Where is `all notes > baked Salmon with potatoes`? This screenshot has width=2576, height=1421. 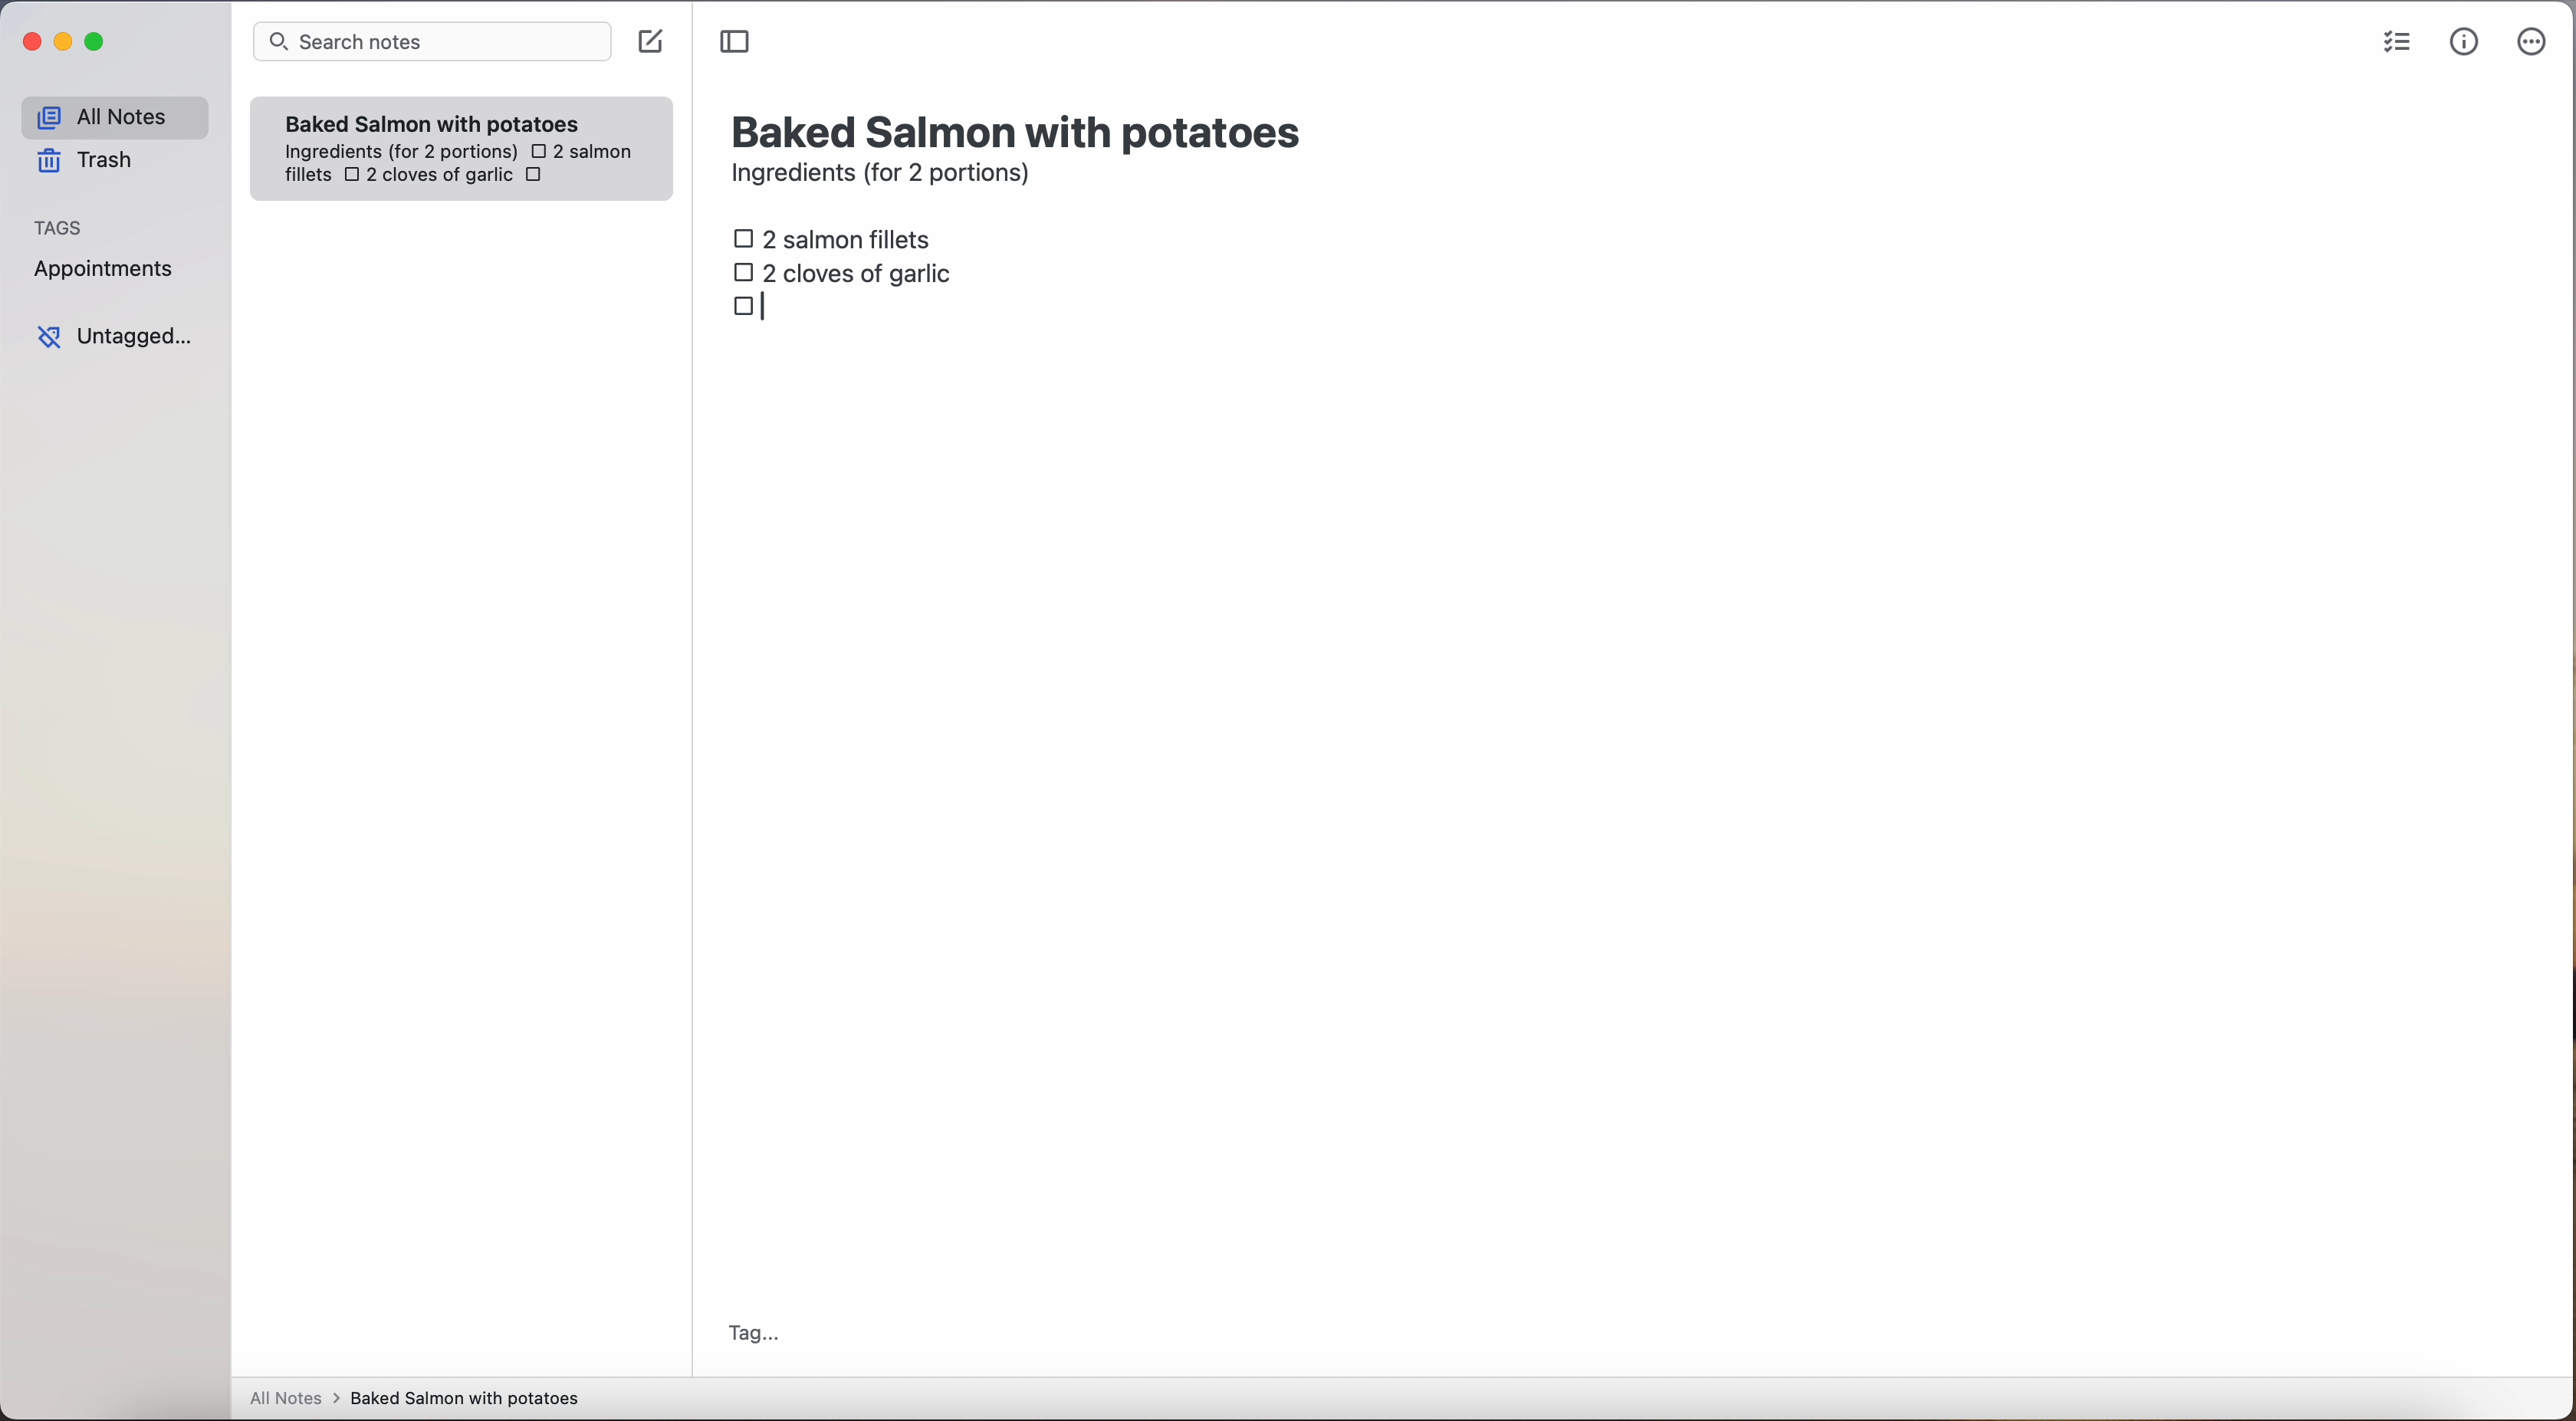 all notes > baked Salmon with potatoes is located at coordinates (415, 1397).